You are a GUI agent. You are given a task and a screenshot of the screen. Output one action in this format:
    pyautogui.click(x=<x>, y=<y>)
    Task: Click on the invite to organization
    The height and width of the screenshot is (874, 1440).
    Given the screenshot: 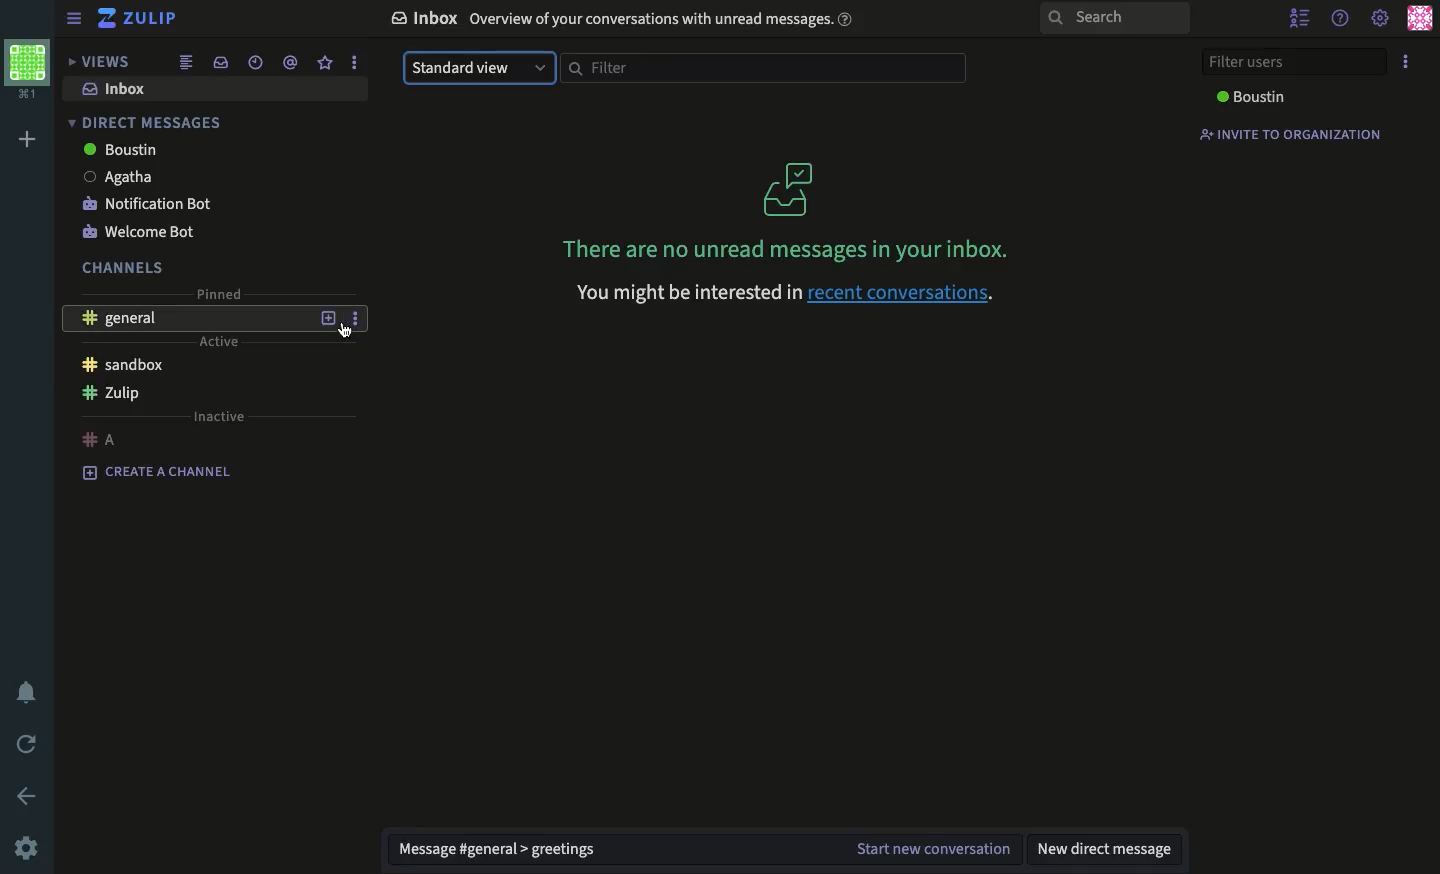 What is the action you would take?
    pyautogui.click(x=1291, y=134)
    